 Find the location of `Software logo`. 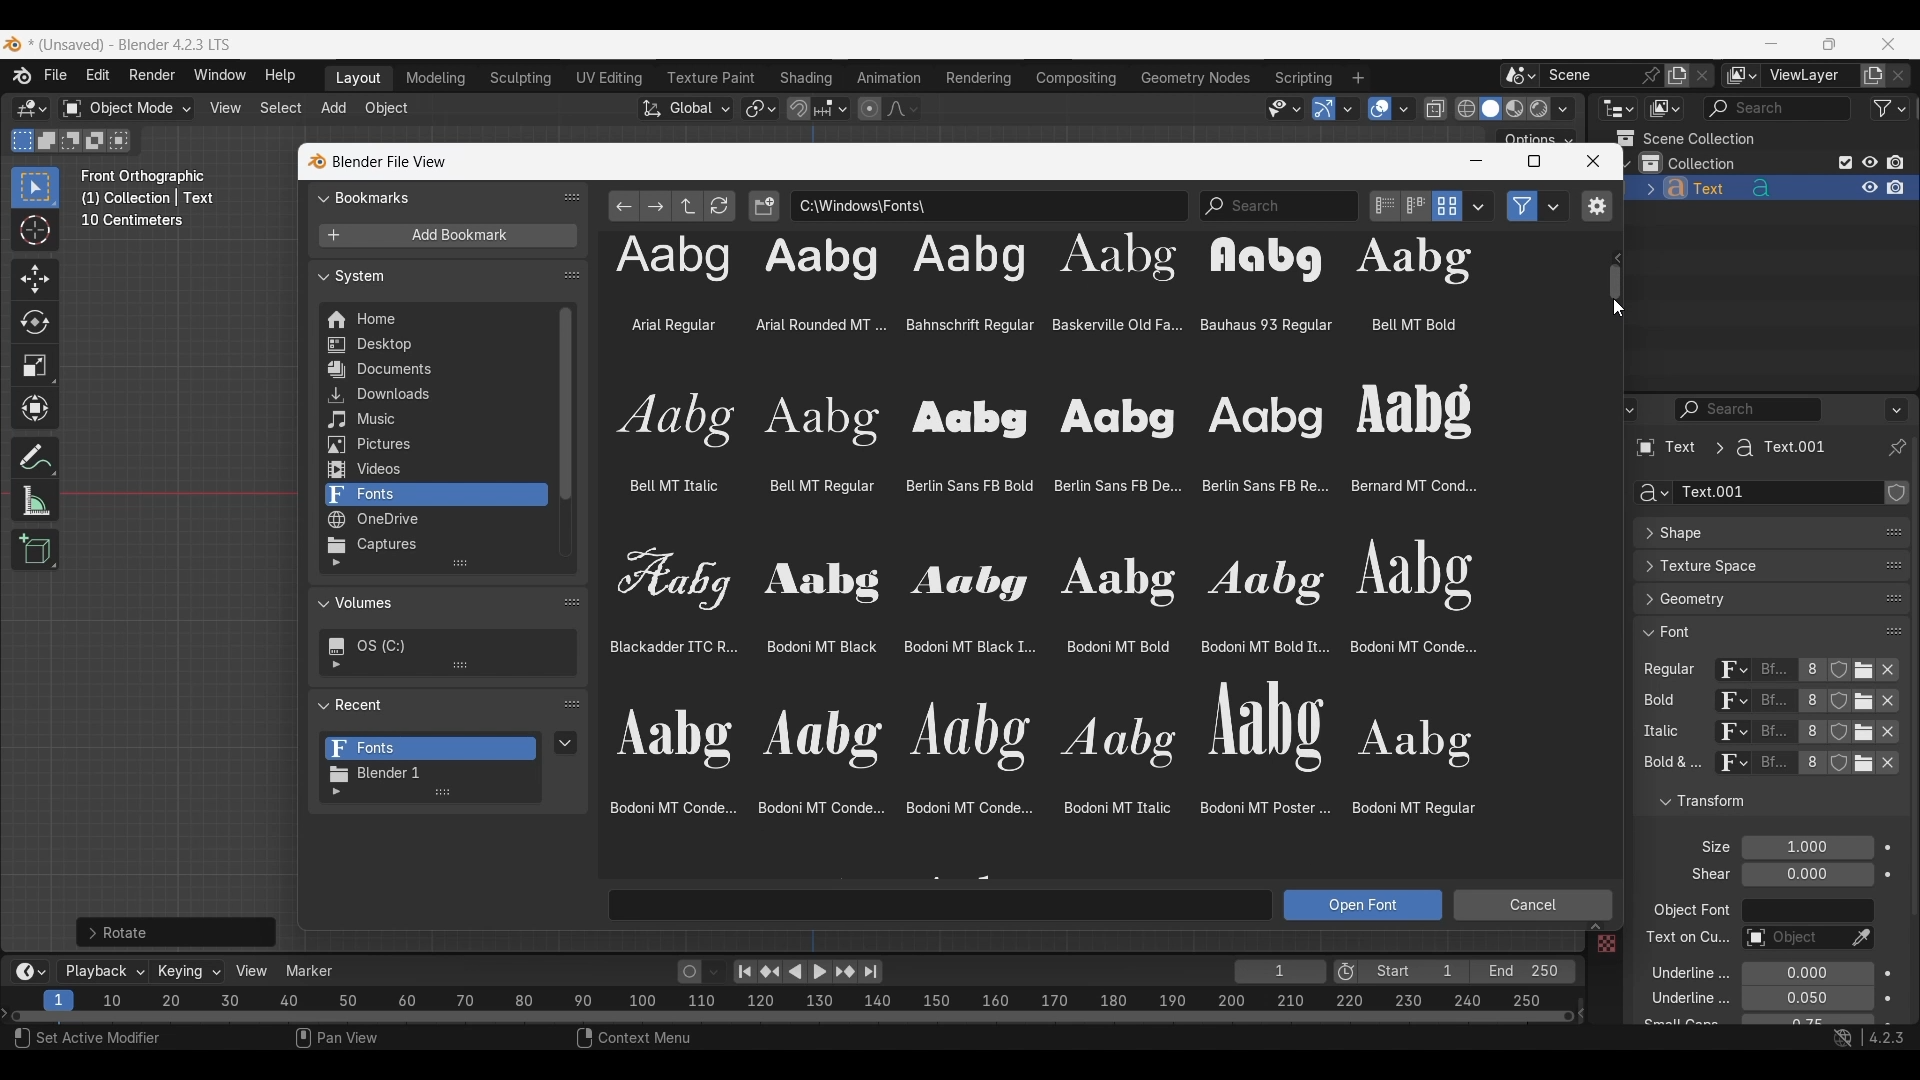

Software logo is located at coordinates (12, 44).